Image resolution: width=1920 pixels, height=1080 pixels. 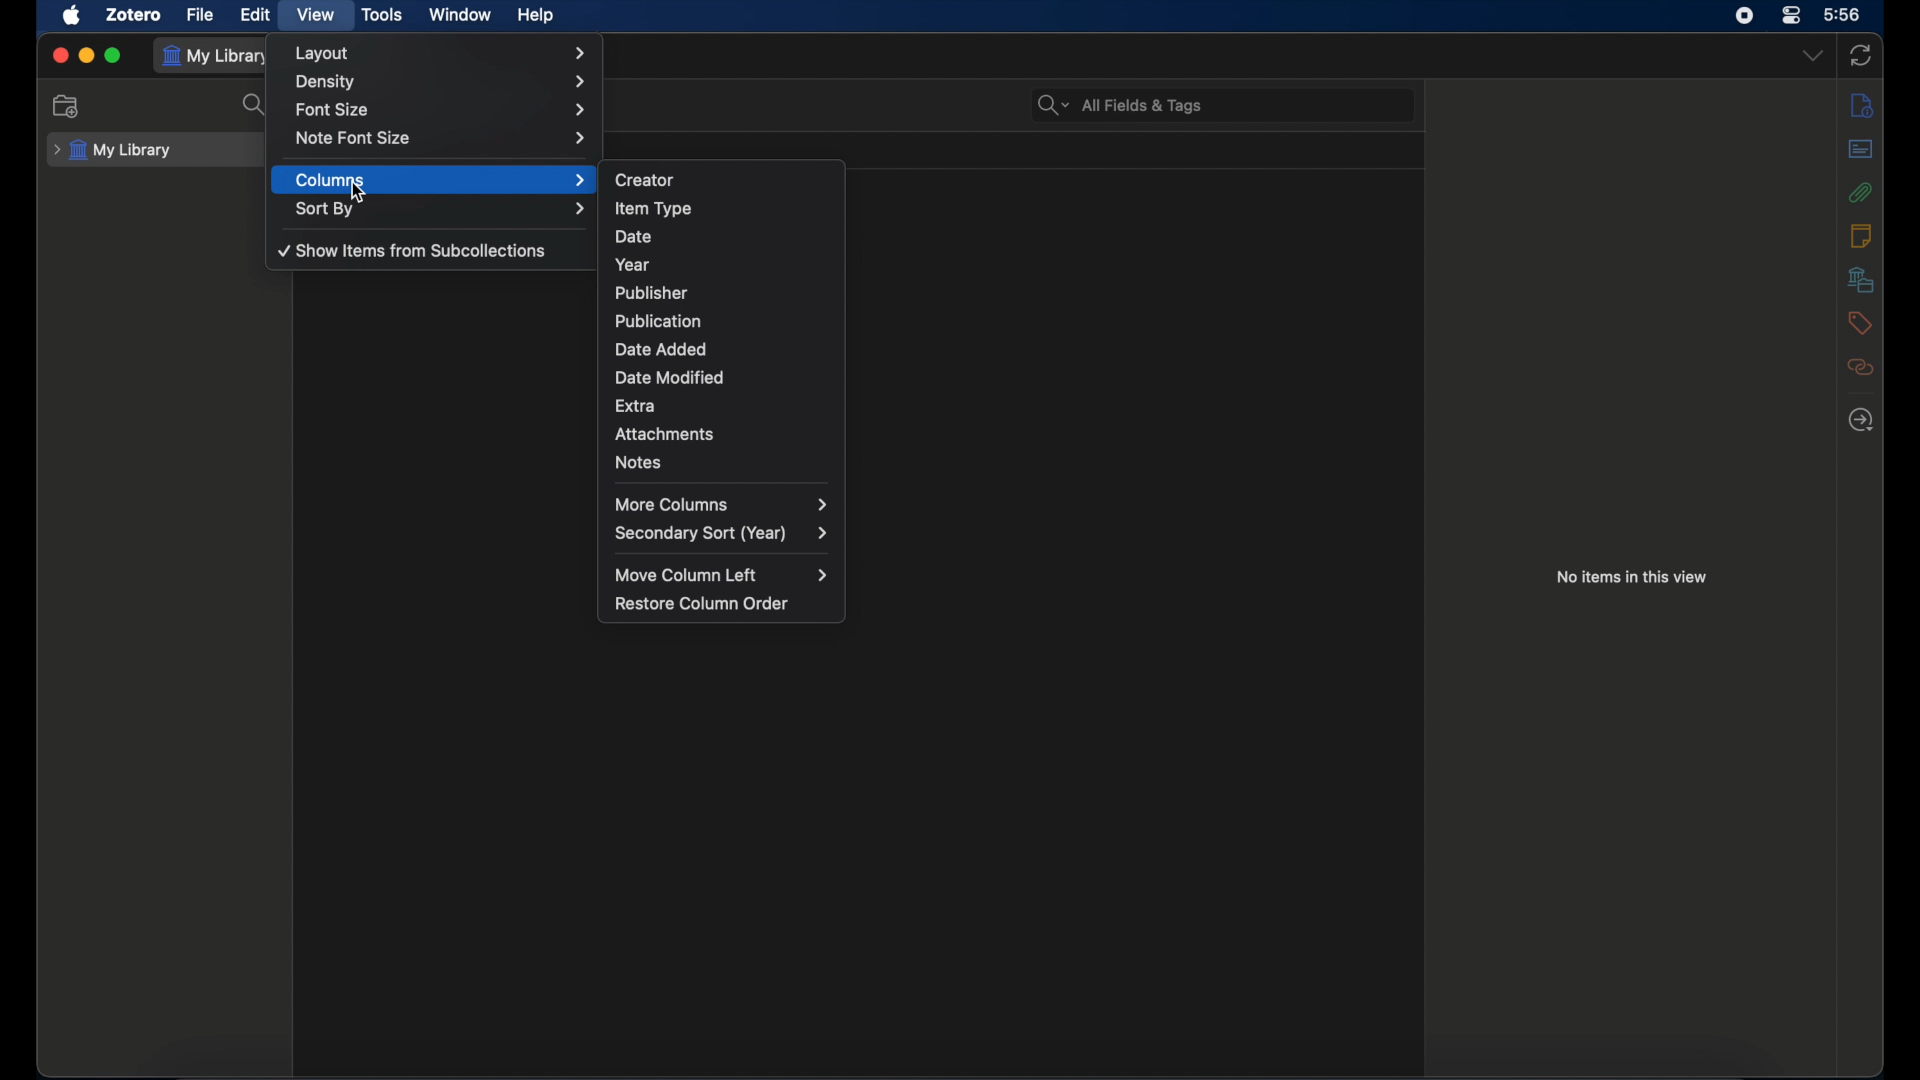 What do you see at coordinates (360, 192) in the screenshot?
I see `cursor` at bounding box center [360, 192].